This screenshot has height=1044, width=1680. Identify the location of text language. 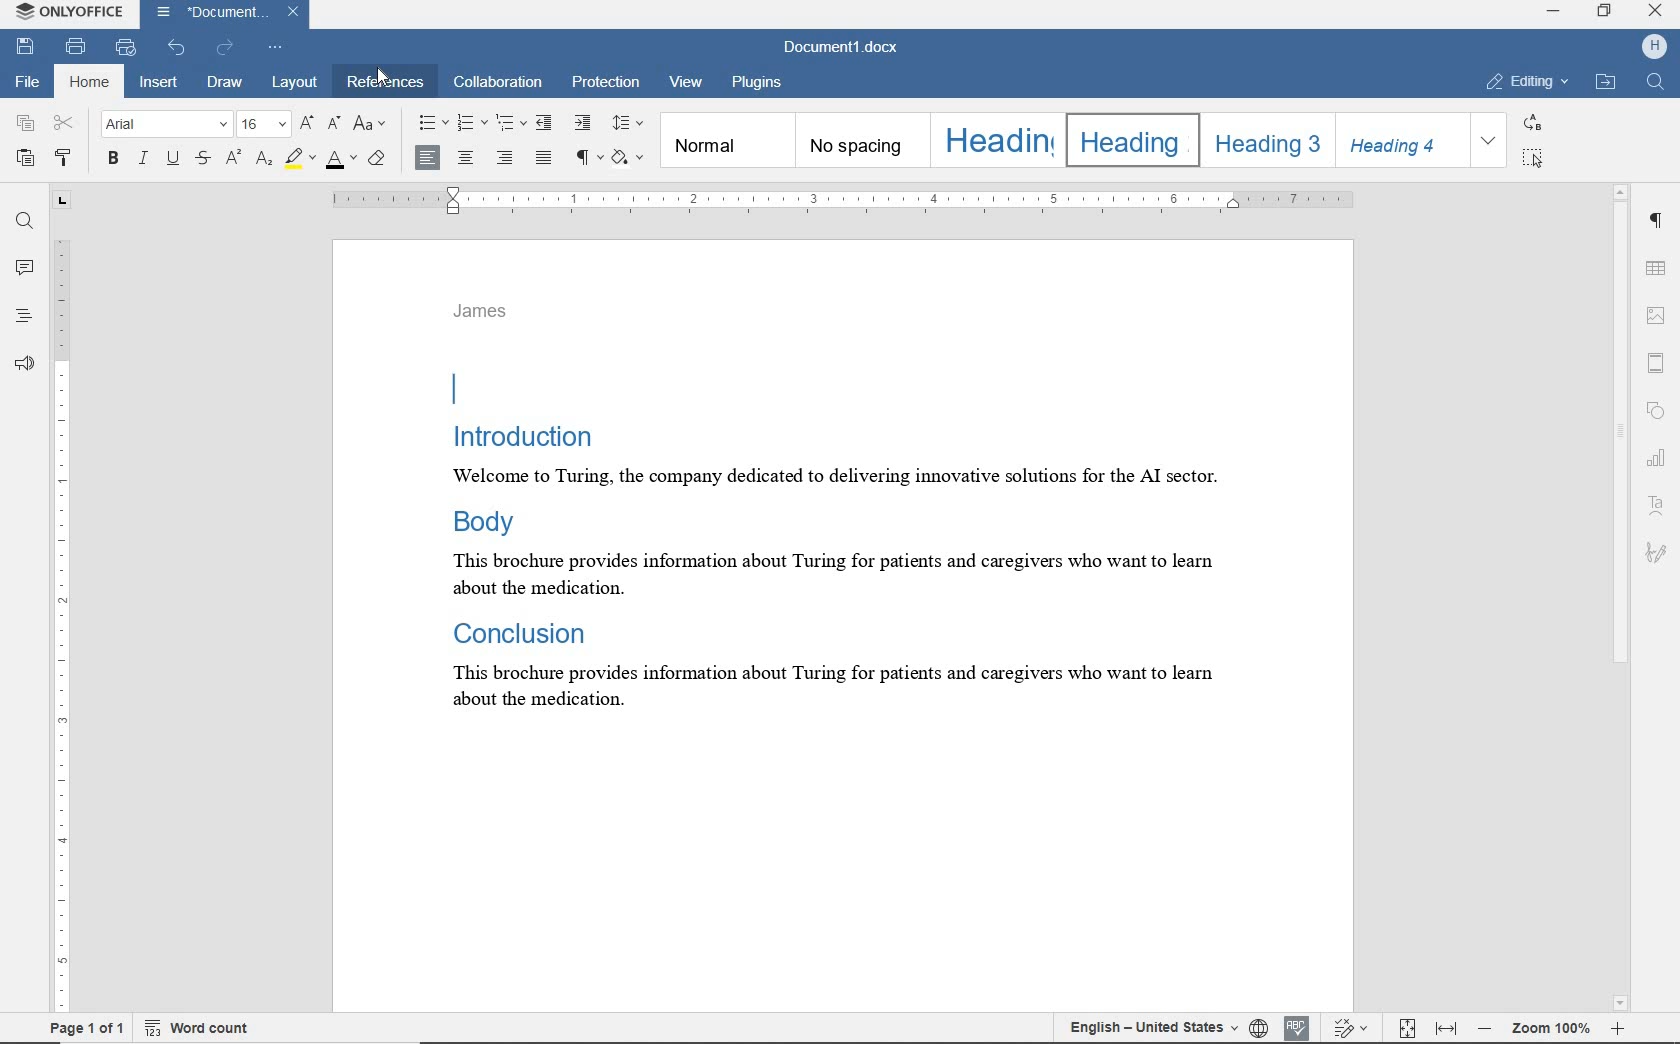
(1150, 1028).